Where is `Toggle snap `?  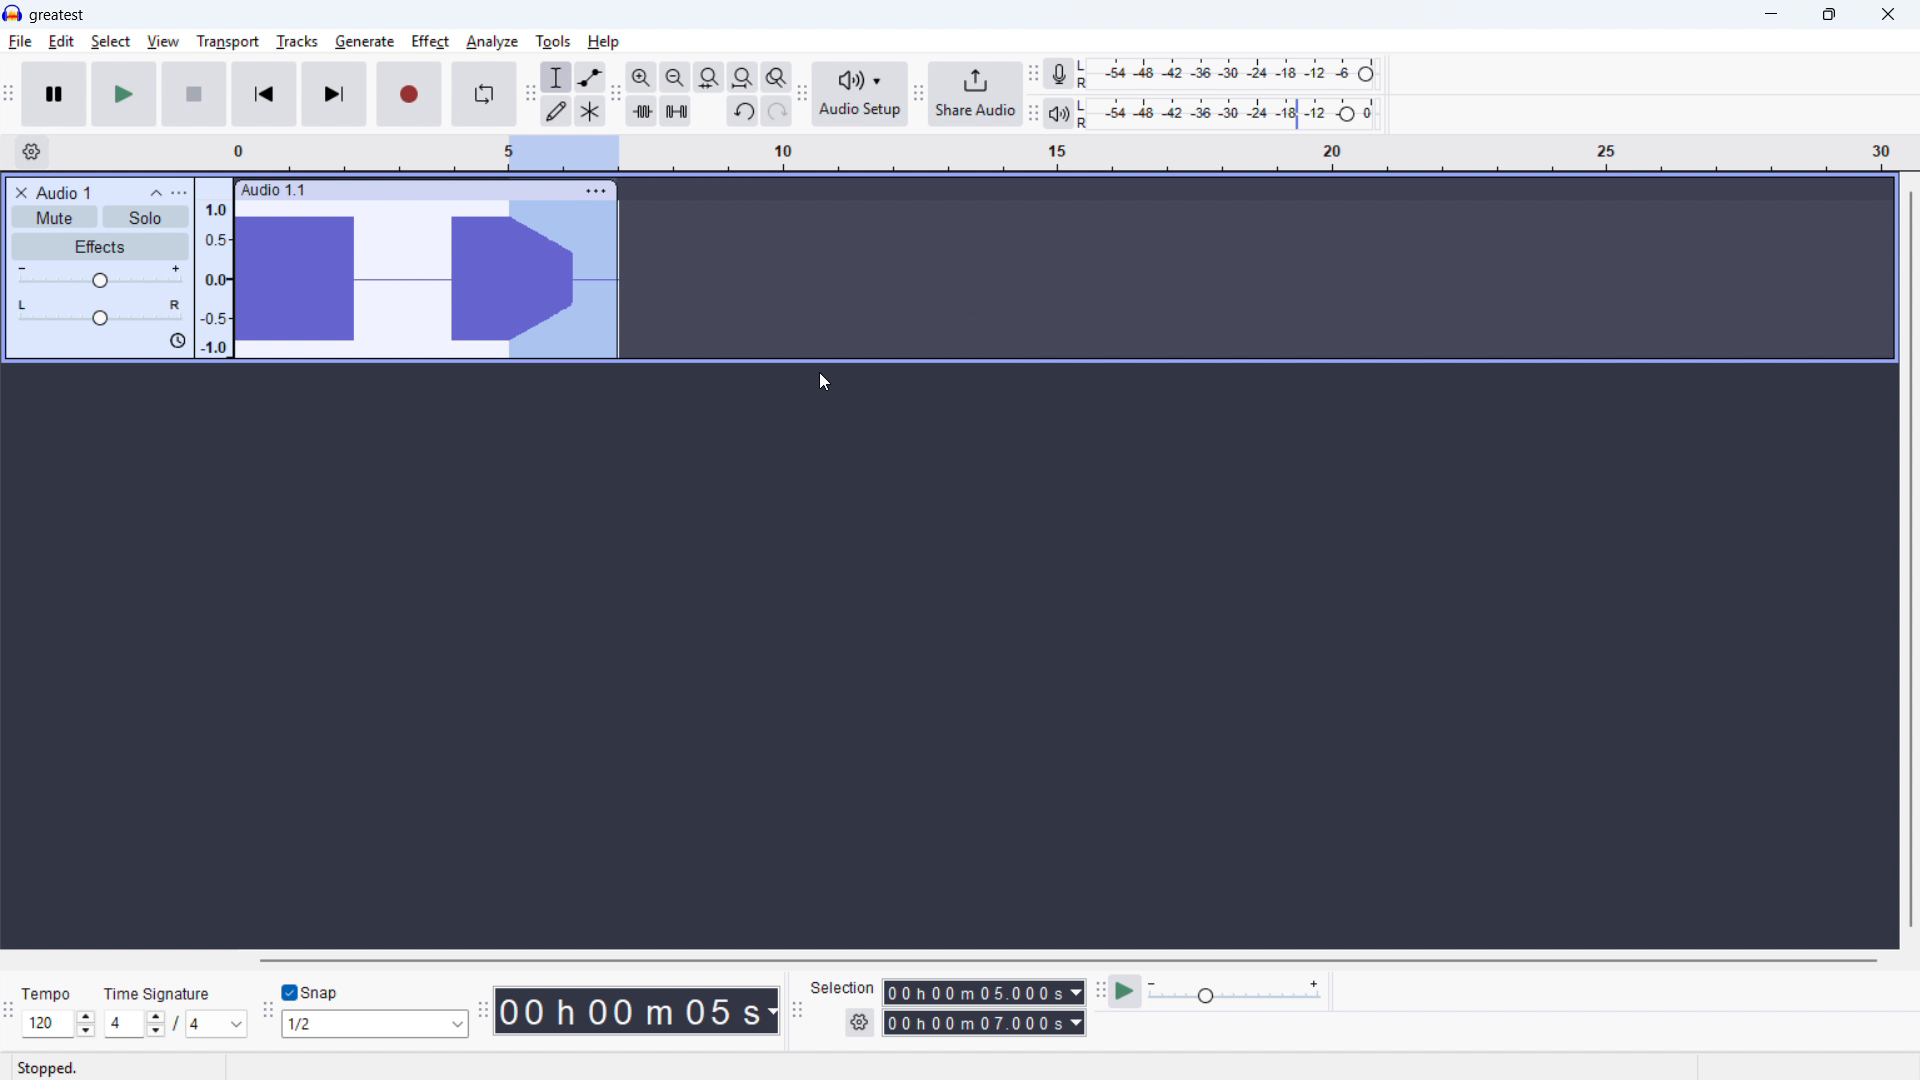
Toggle snap  is located at coordinates (314, 992).